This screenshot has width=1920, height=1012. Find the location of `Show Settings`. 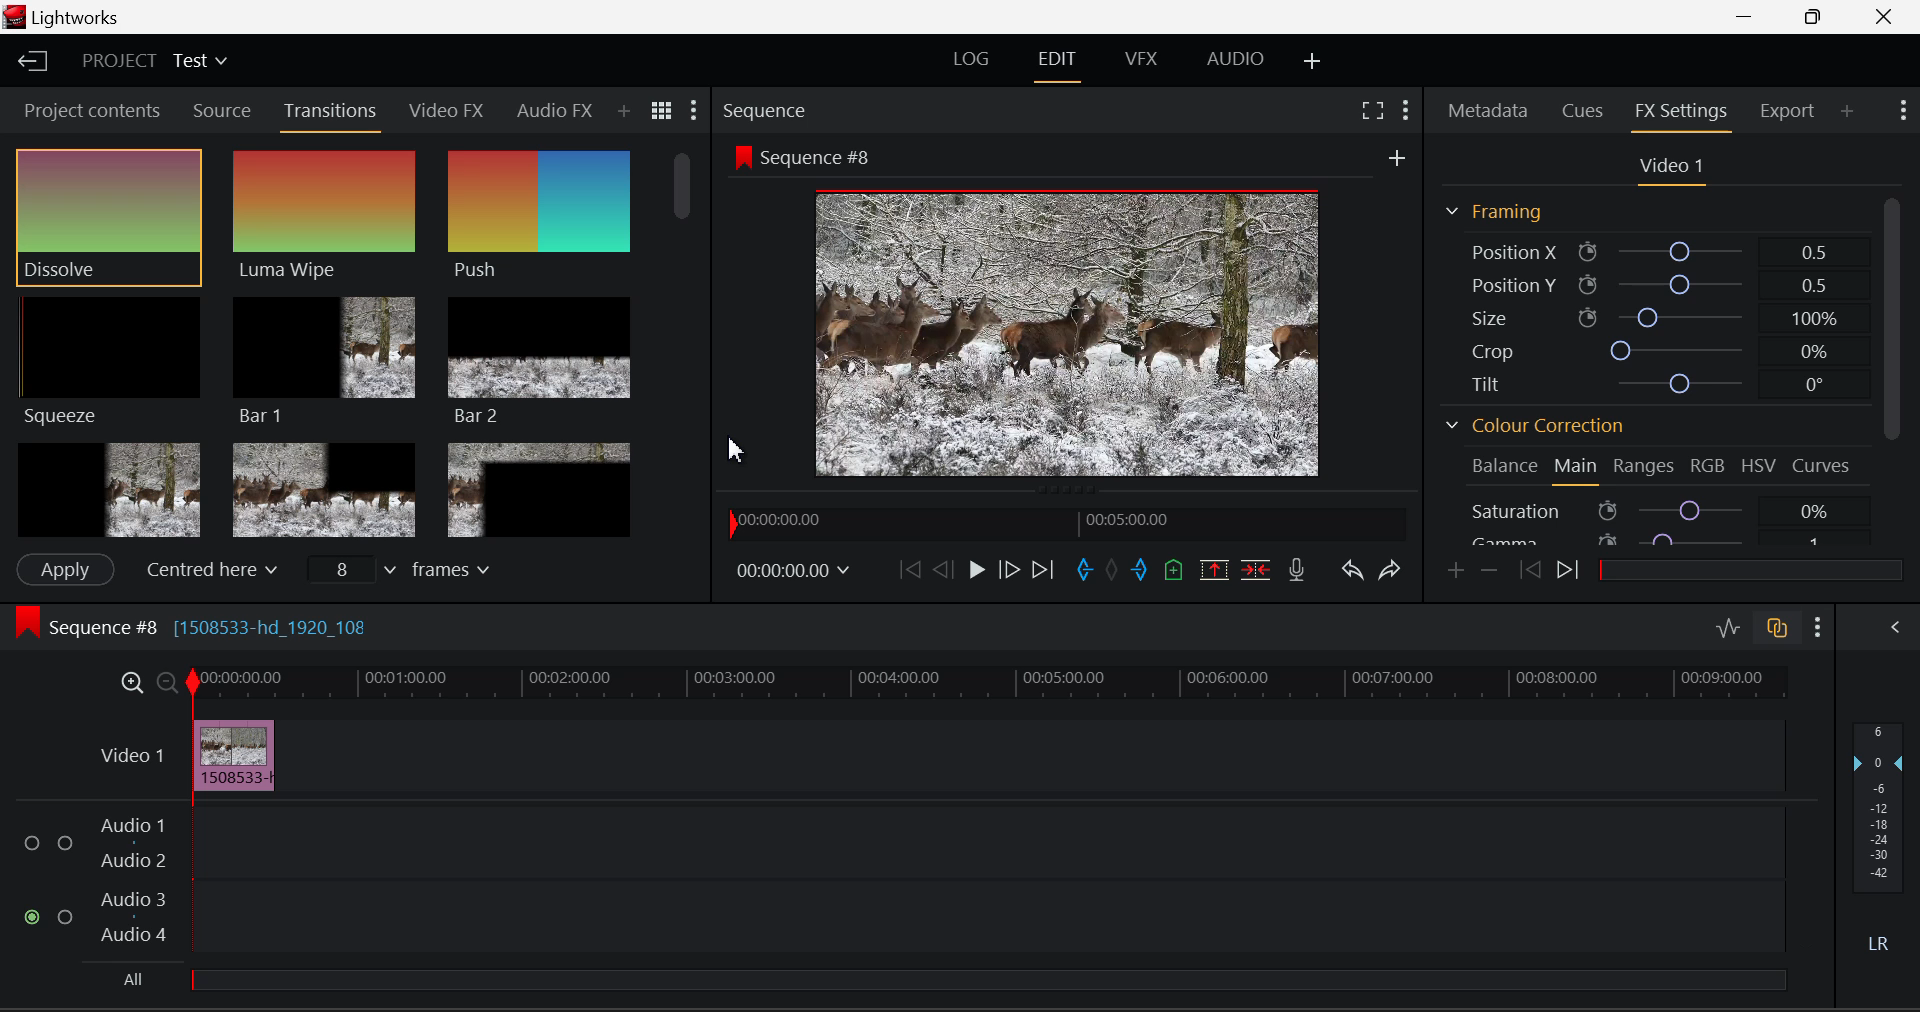

Show Settings is located at coordinates (1816, 626).